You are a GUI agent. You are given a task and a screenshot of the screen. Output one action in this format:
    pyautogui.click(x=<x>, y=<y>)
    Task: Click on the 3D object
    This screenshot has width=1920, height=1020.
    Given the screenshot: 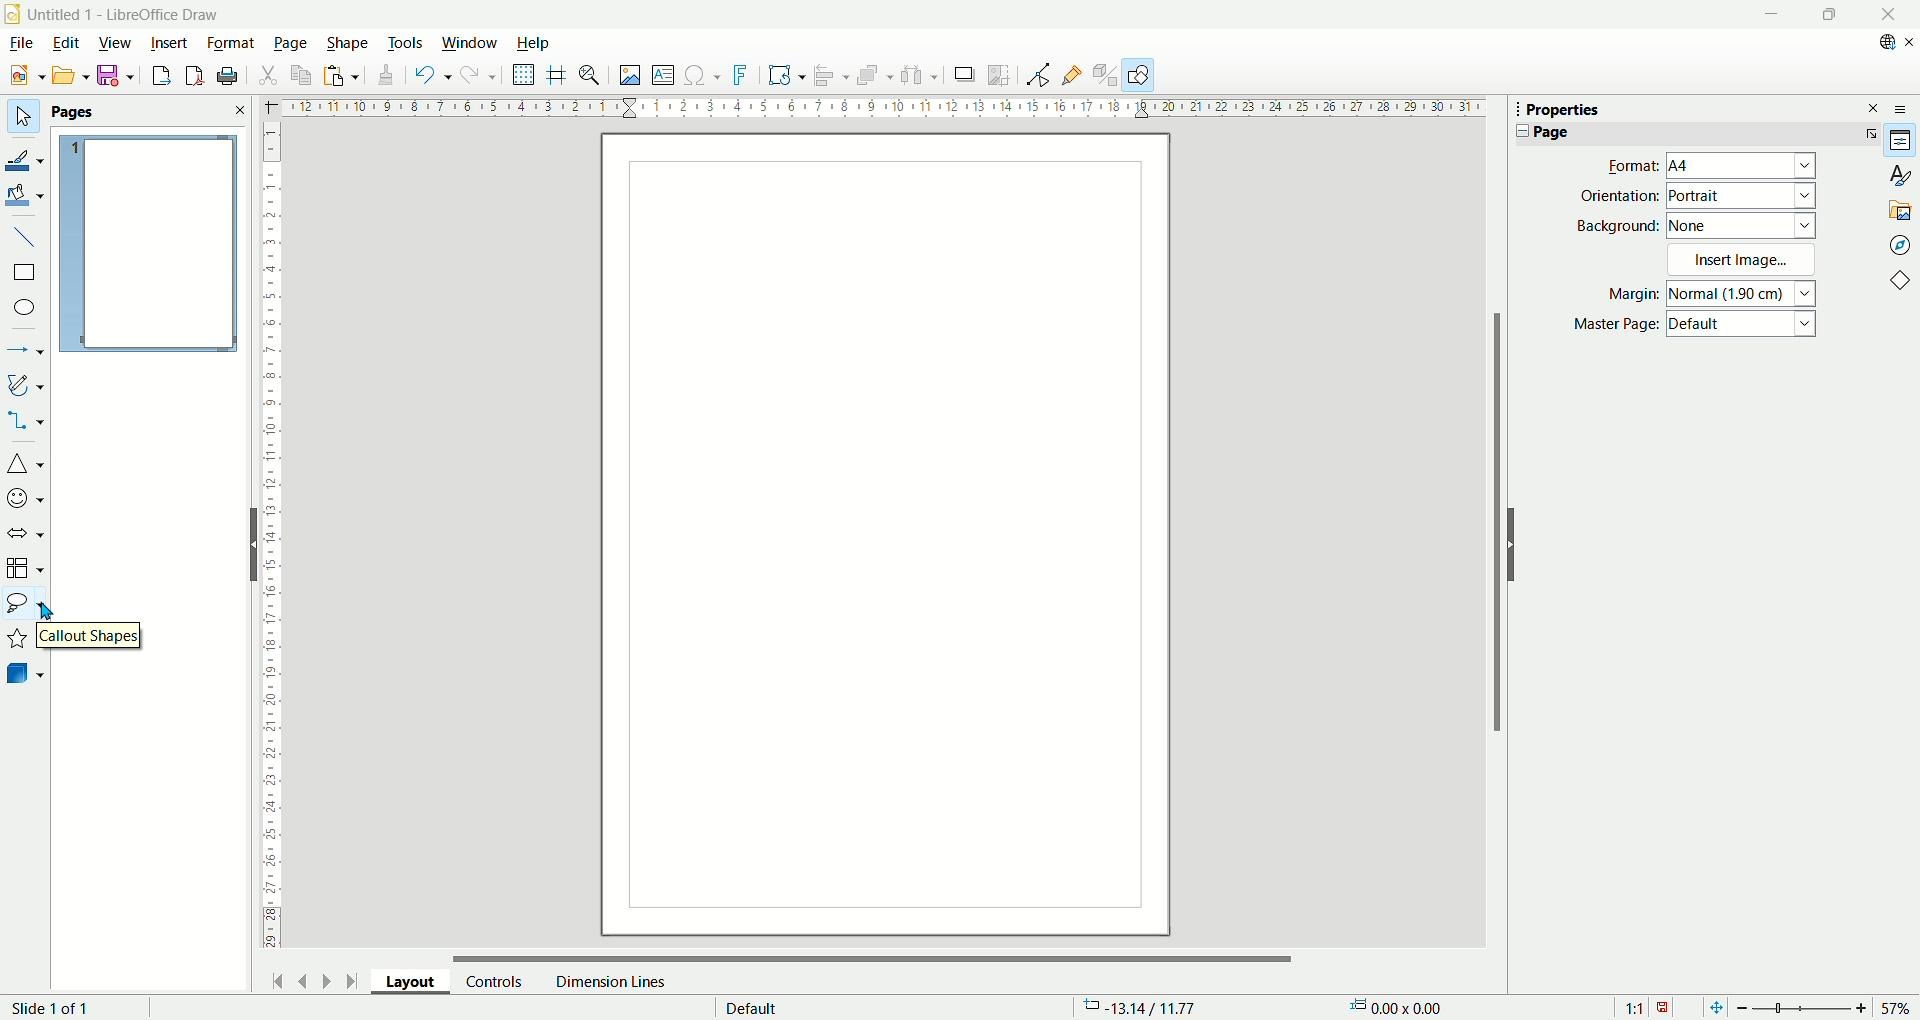 What is the action you would take?
    pyautogui.click(x=27, y=675)
    